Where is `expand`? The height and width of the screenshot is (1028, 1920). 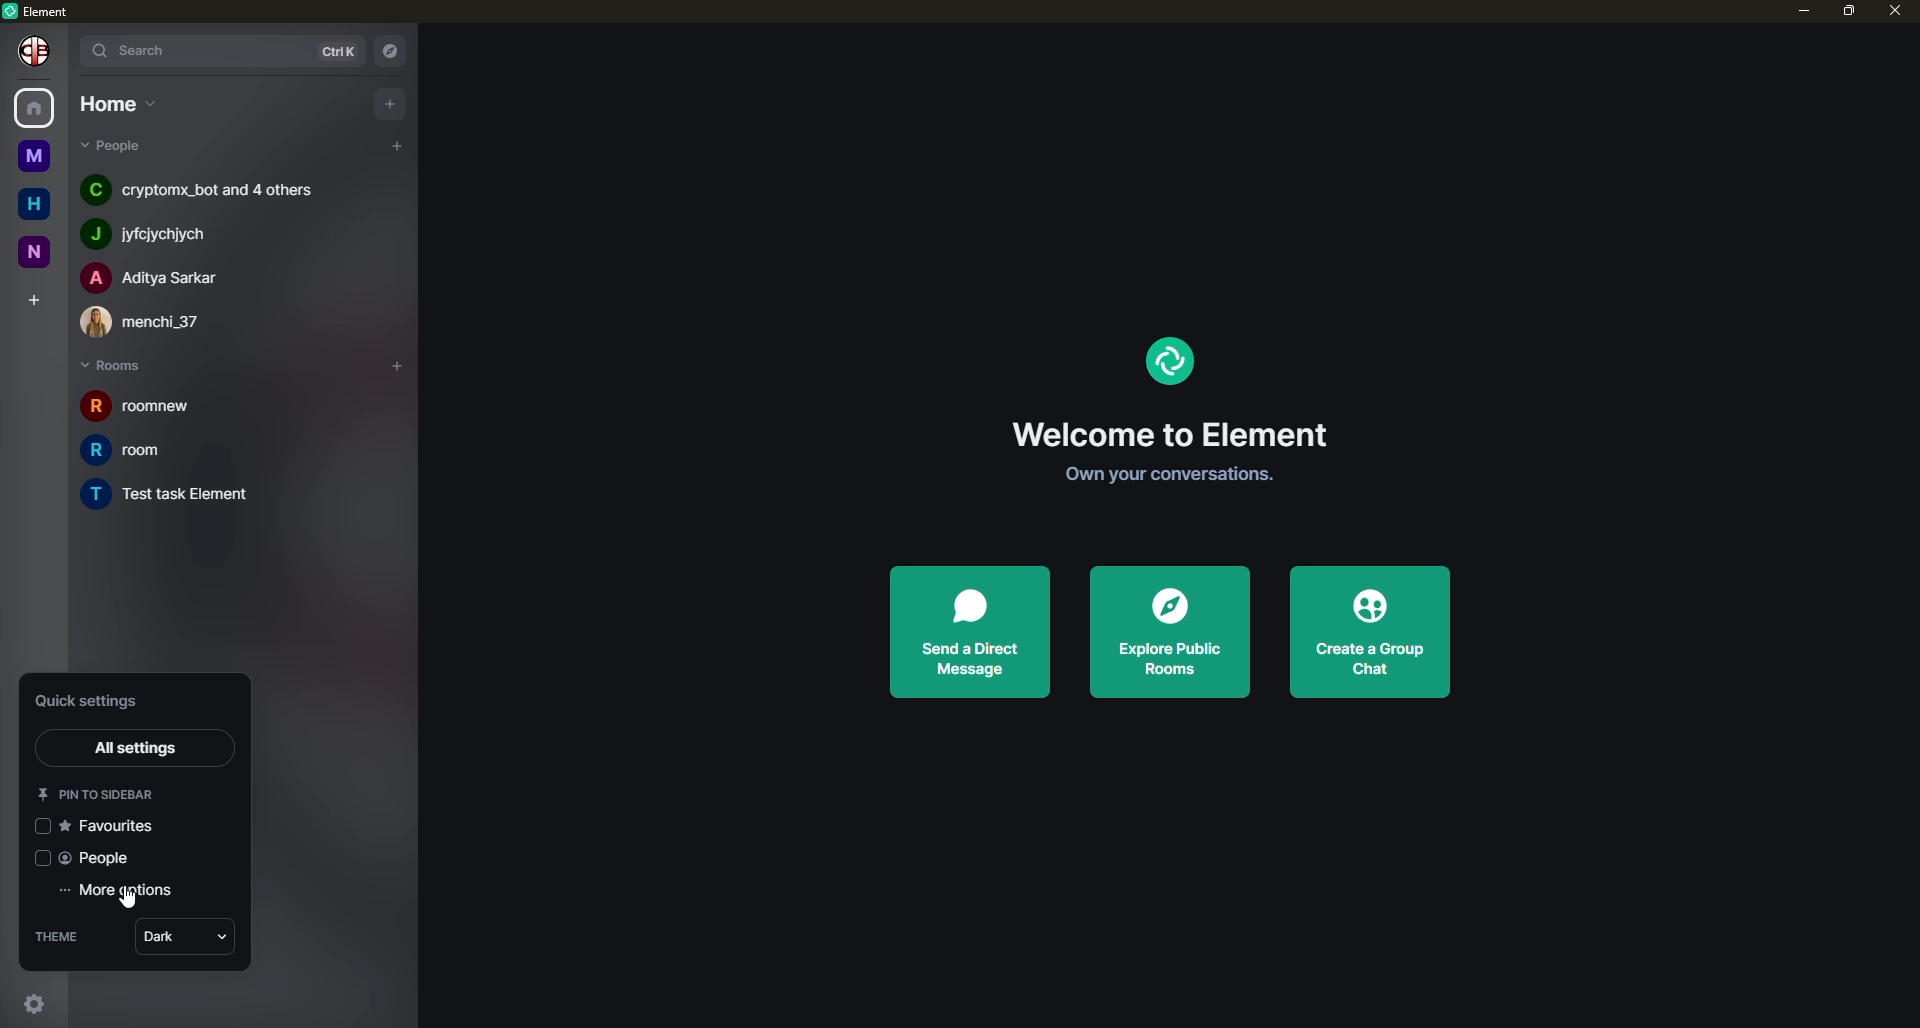
expand is located at coordinates (68, 48).